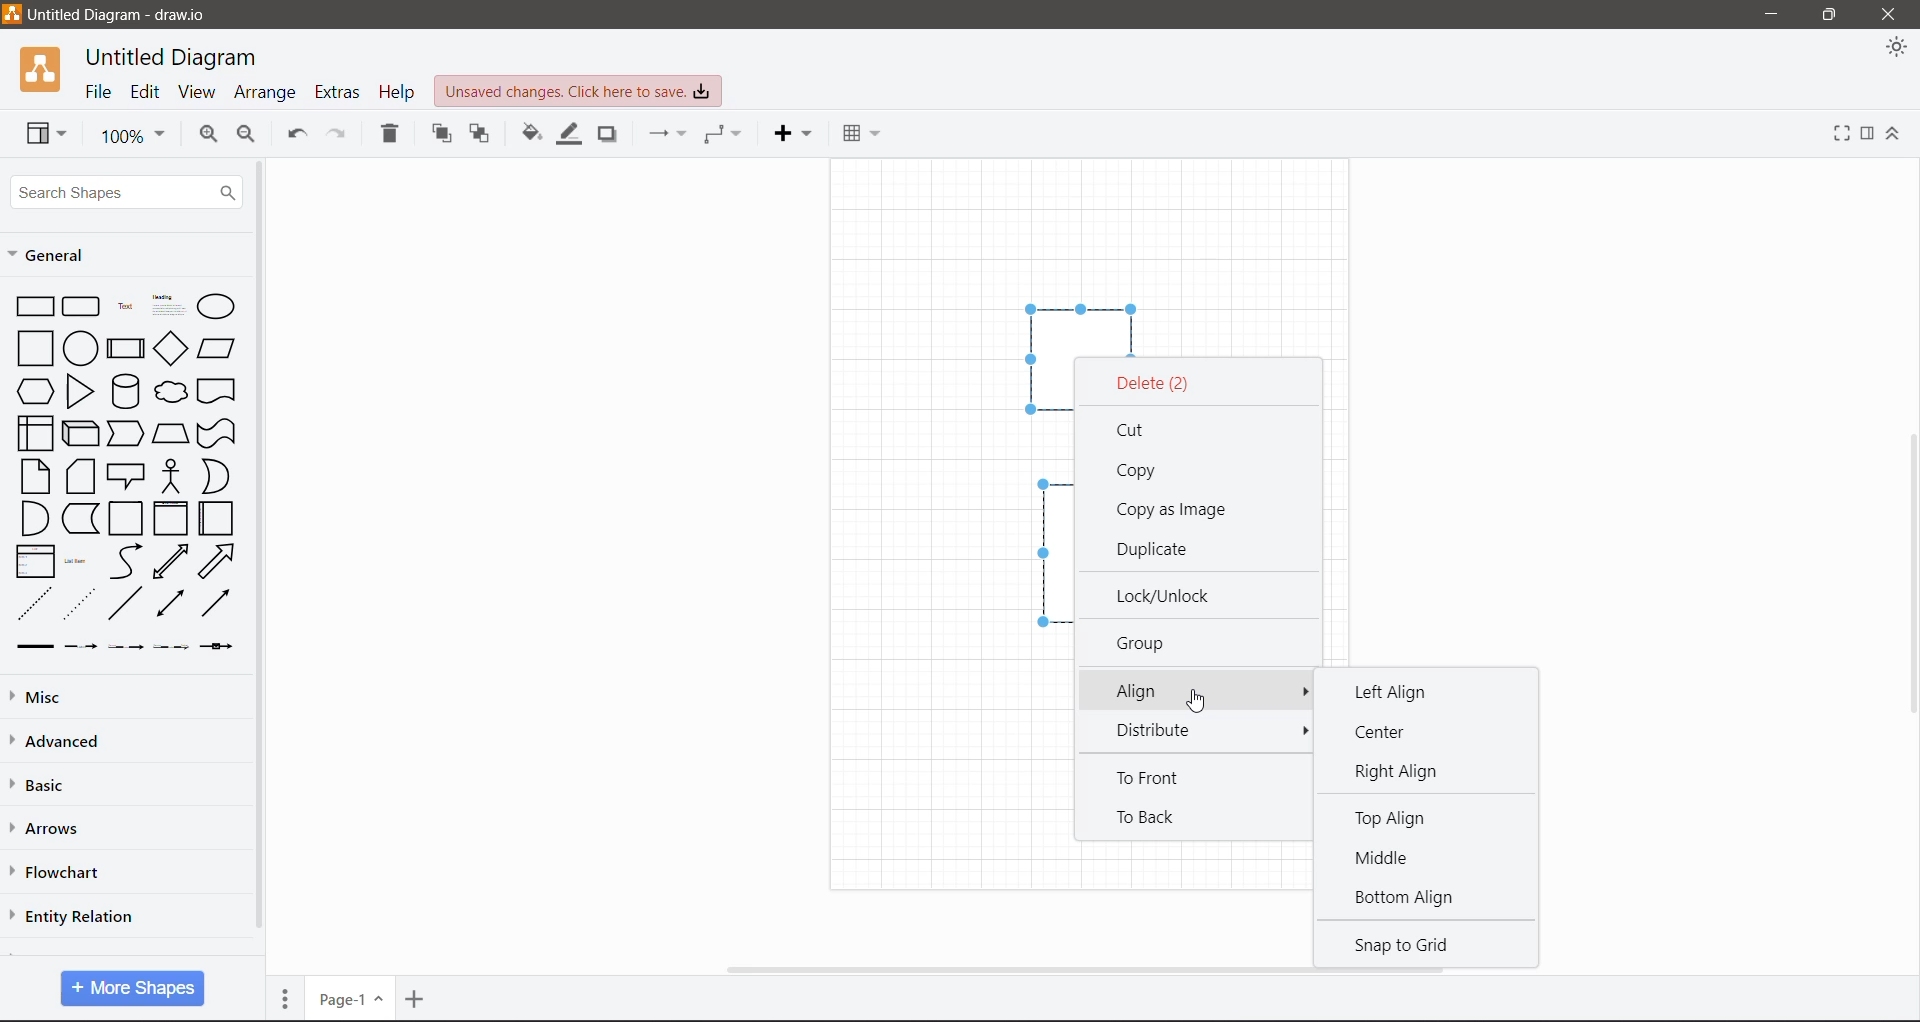  What do you see at coordinates (267, 91) in the screenshot?
I see `Arrange` at bounding box center [267, 91].